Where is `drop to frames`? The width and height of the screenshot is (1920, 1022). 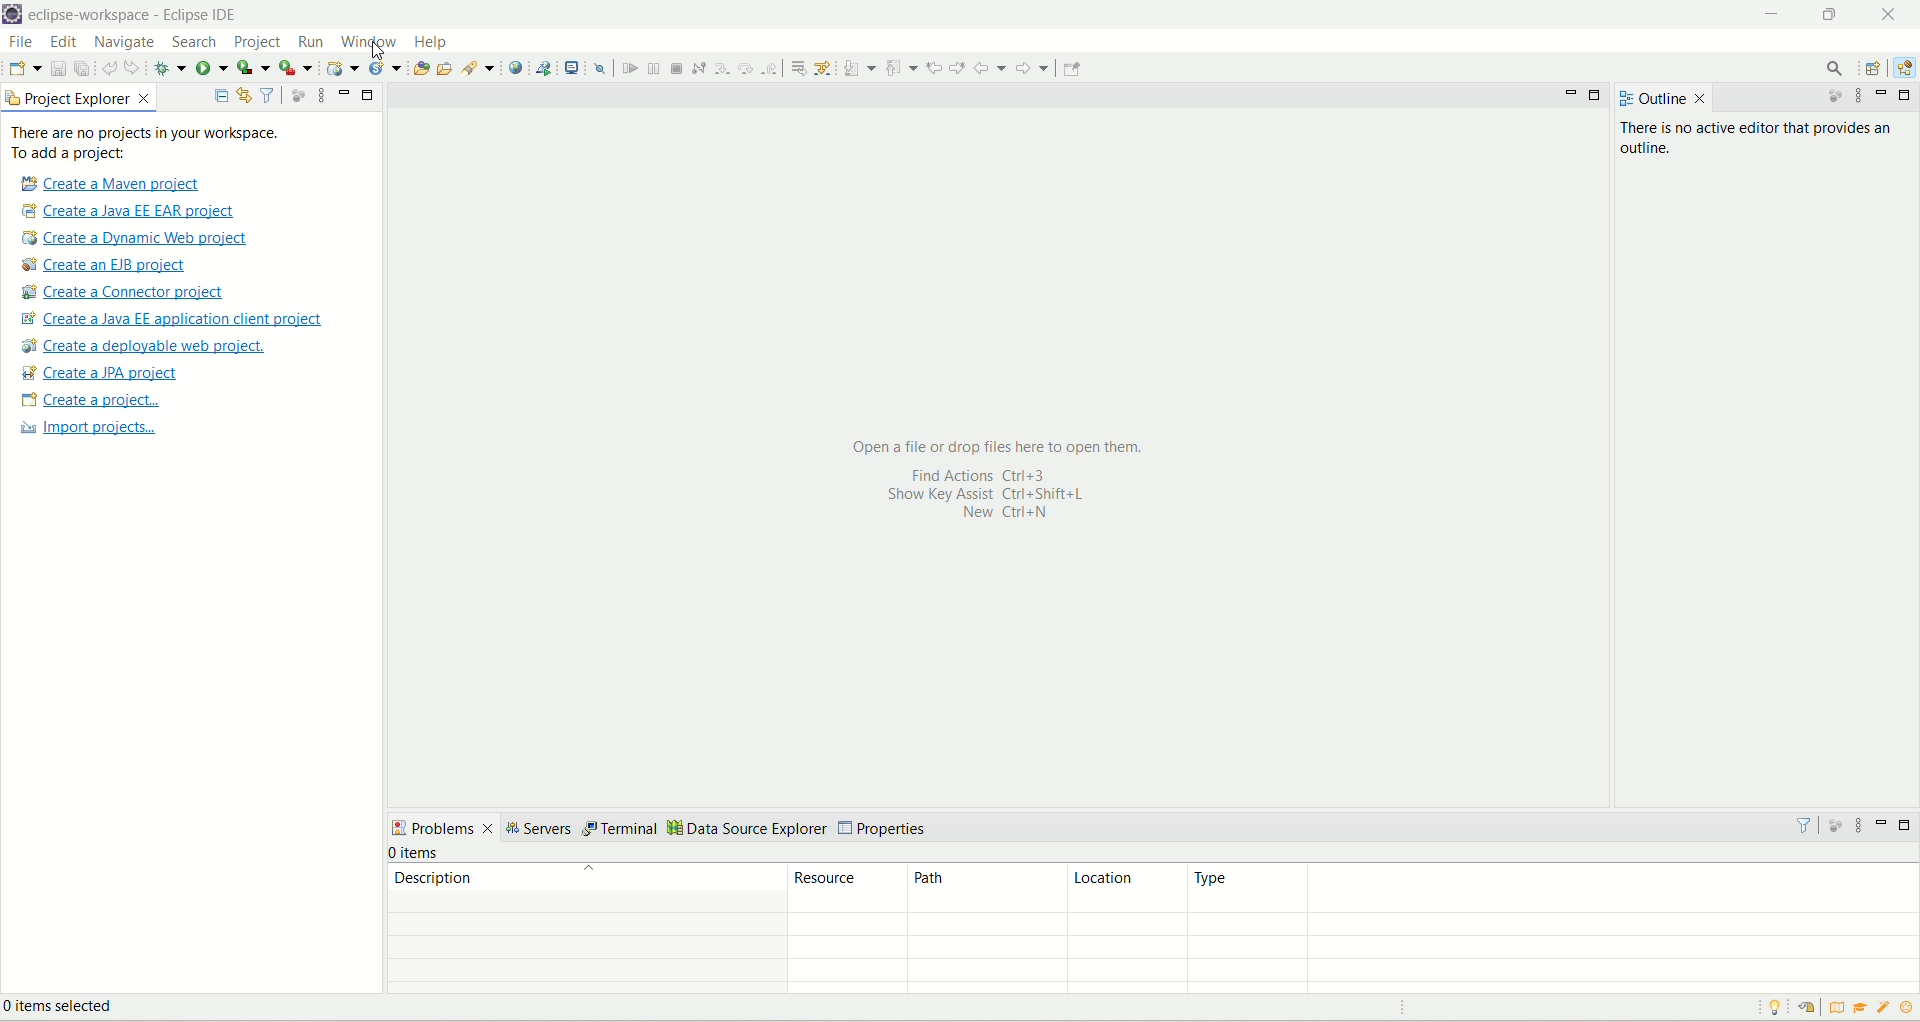 drop to frames is located at coordinates (795, 67).